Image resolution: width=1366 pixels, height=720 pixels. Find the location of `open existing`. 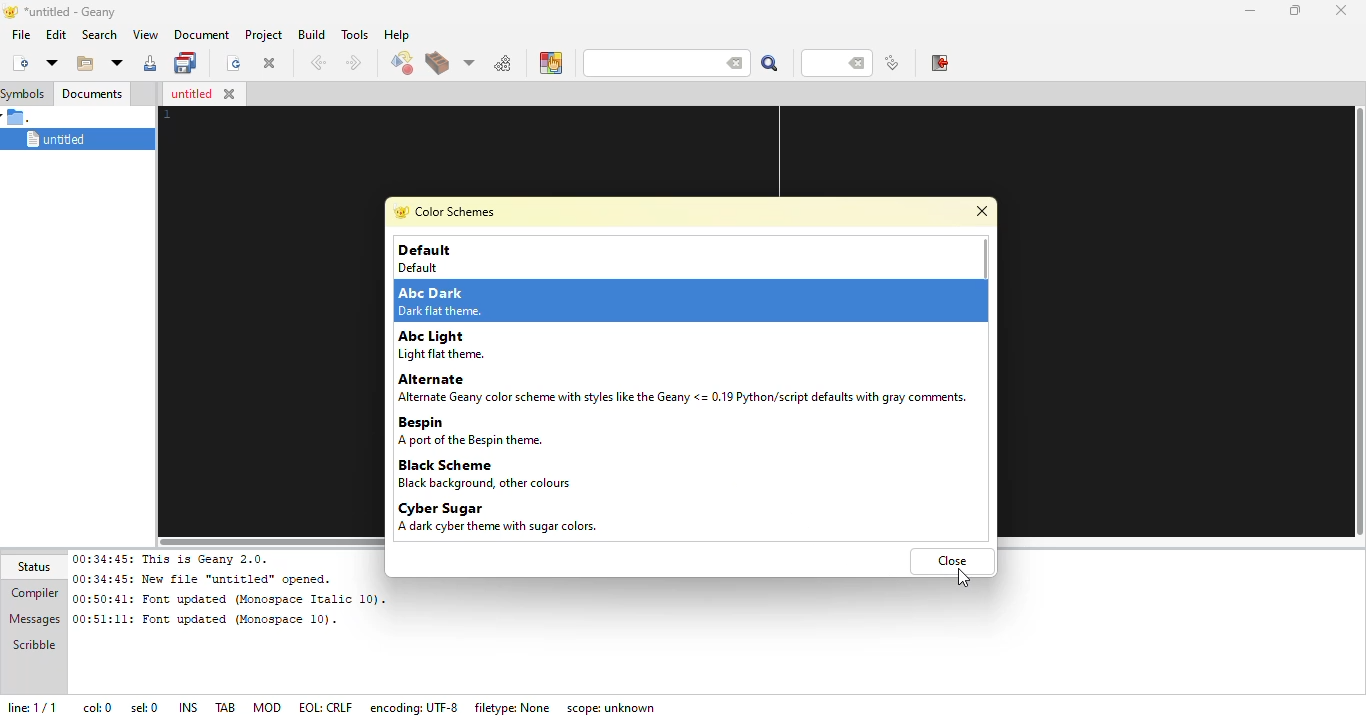

open existing is located at coordinates (83, 63).